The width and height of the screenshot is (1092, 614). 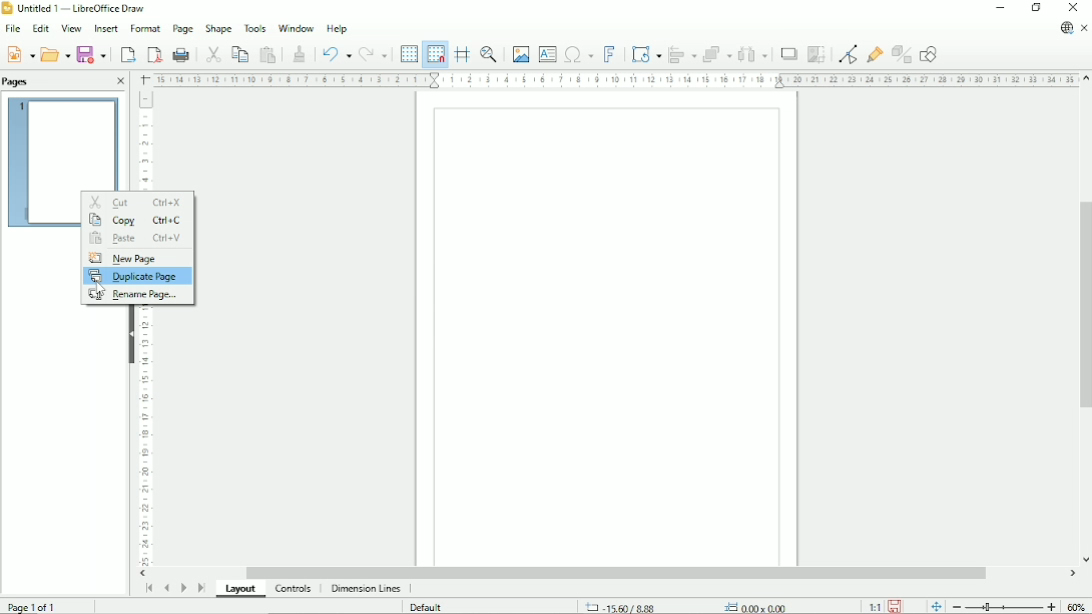 What do you see at coordinates (896, 605) in the screenshot?
I see `Save` at bounding box center [896, 605].